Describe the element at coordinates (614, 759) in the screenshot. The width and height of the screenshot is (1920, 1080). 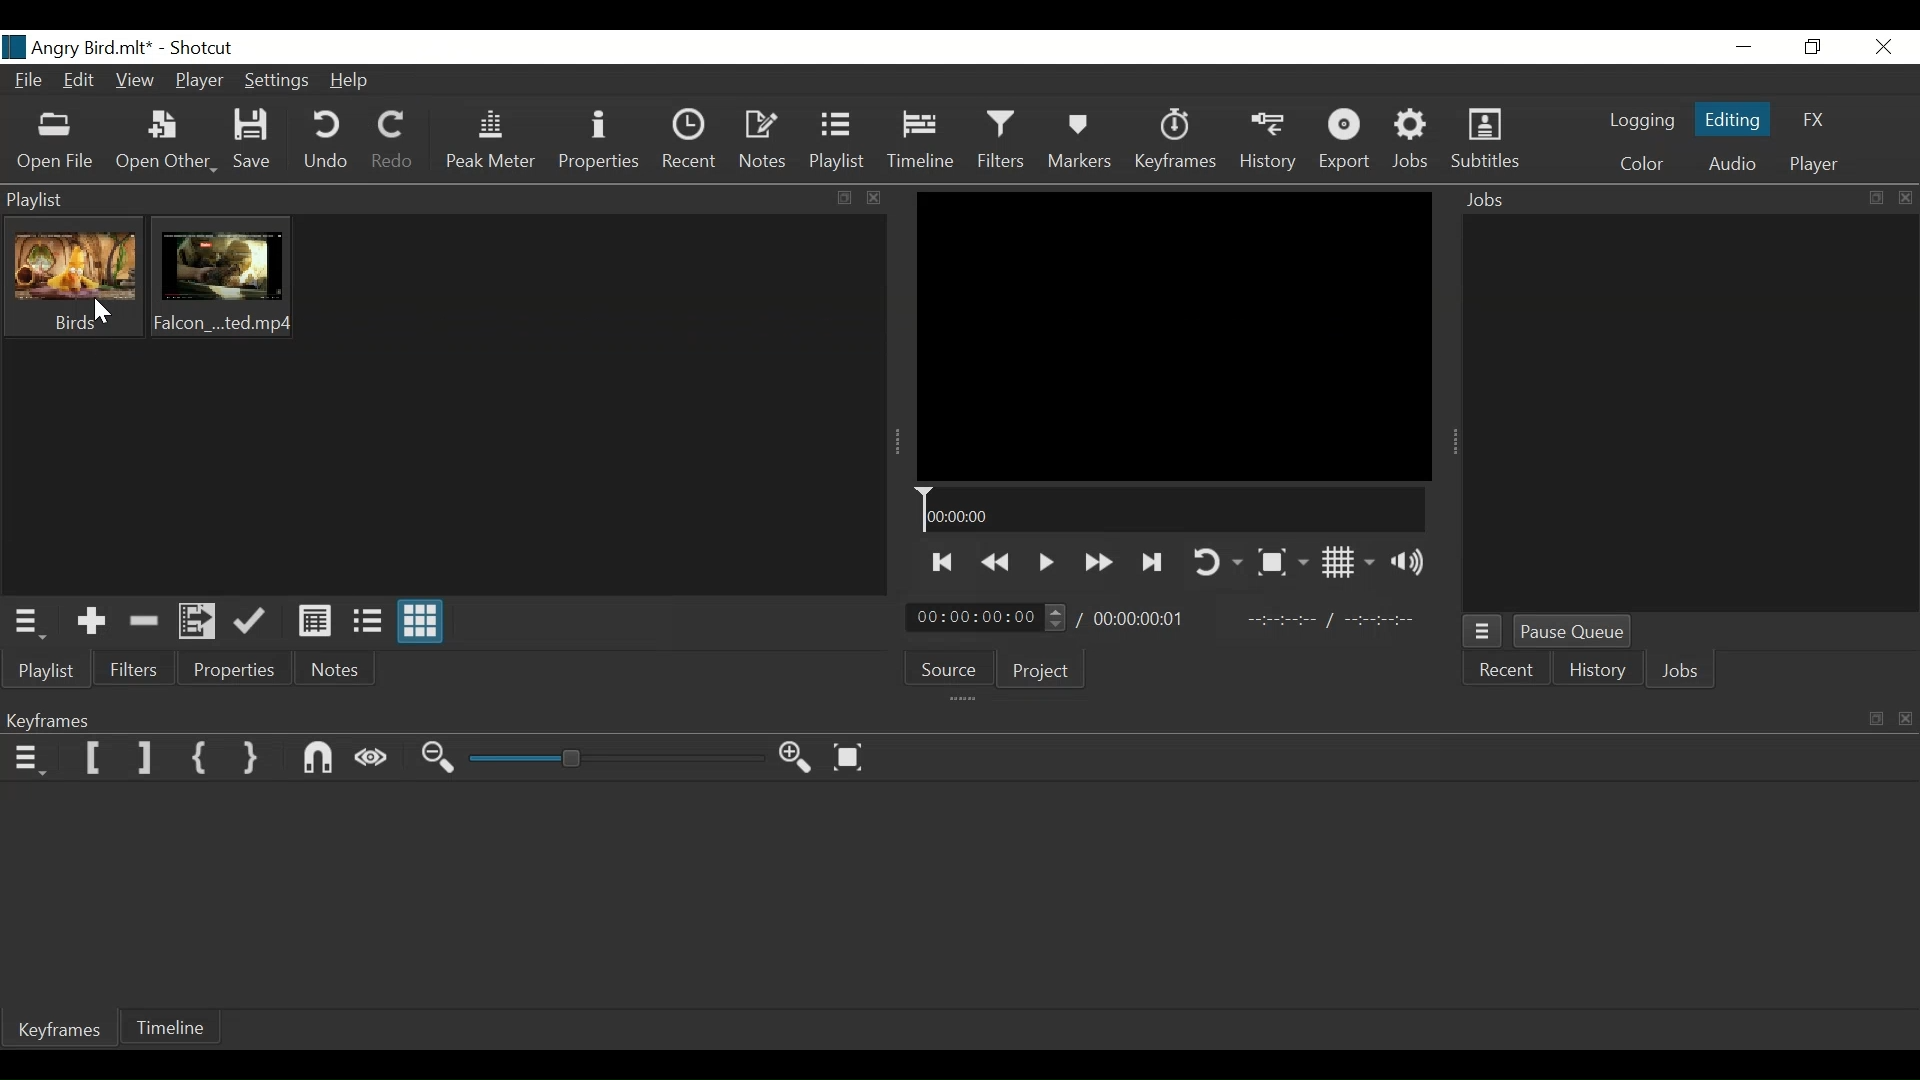
I see `Zoom slider` at that location.